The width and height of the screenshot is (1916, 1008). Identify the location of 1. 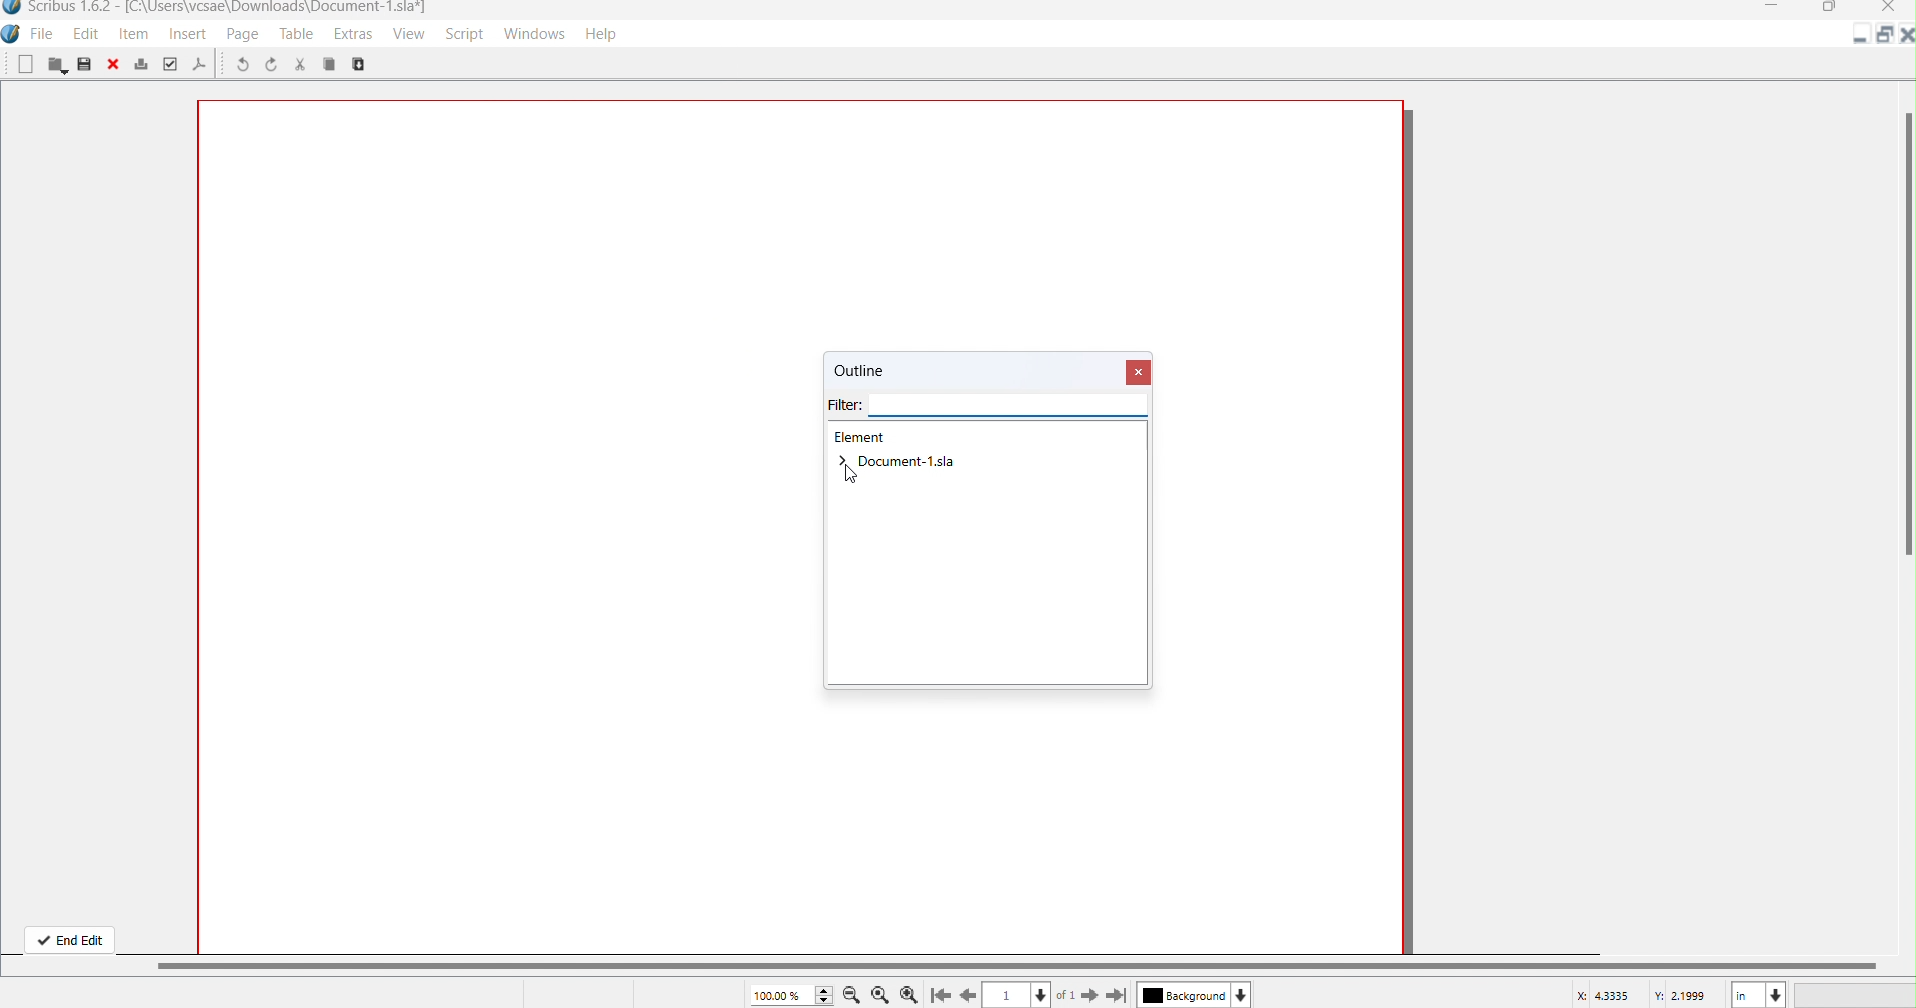
(1007, 995).